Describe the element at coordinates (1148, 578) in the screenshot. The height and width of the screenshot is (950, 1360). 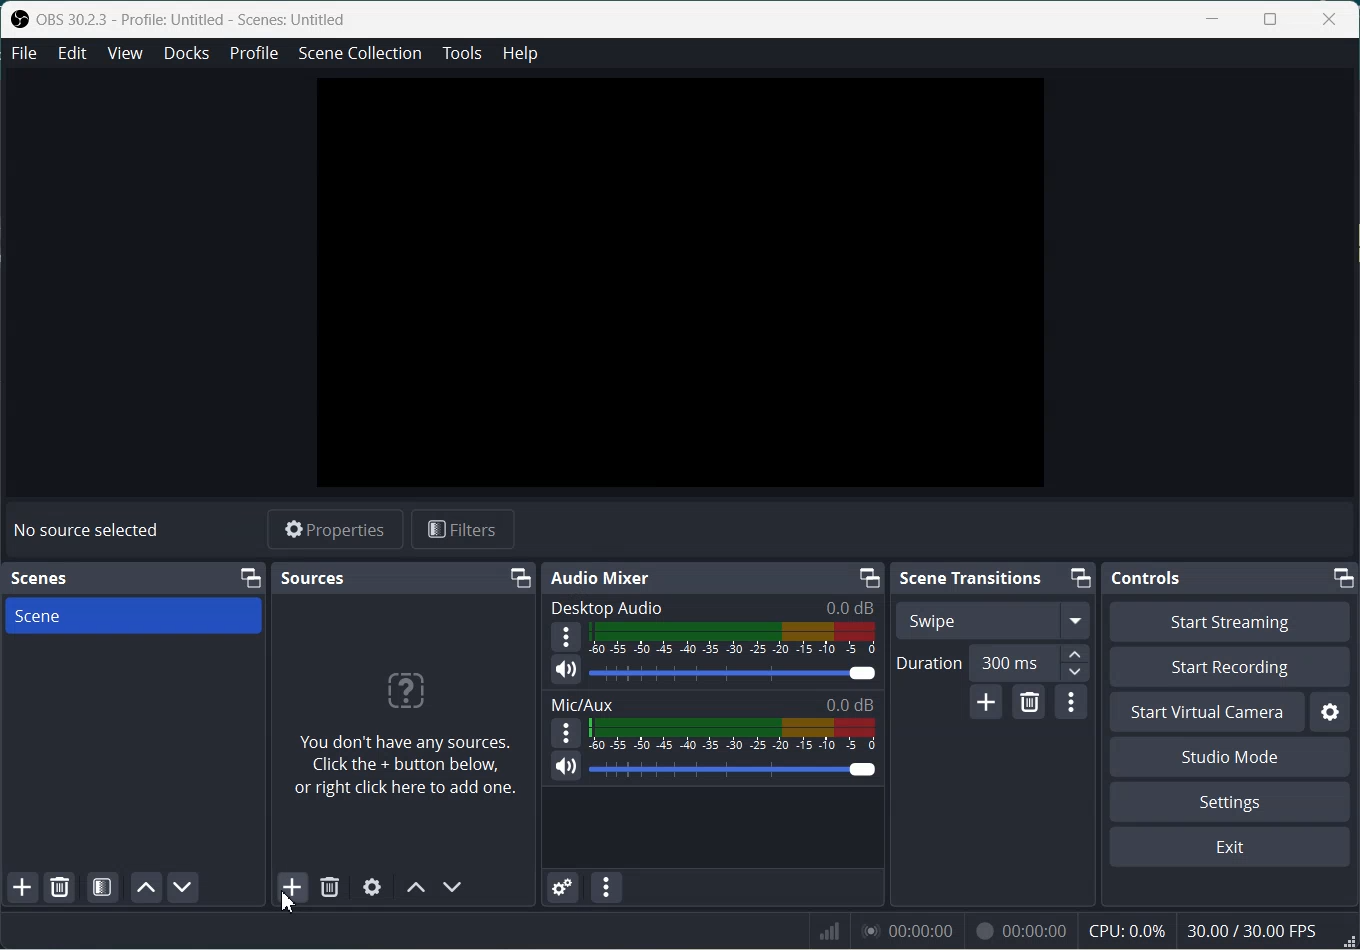
I see `Controls` at that location.